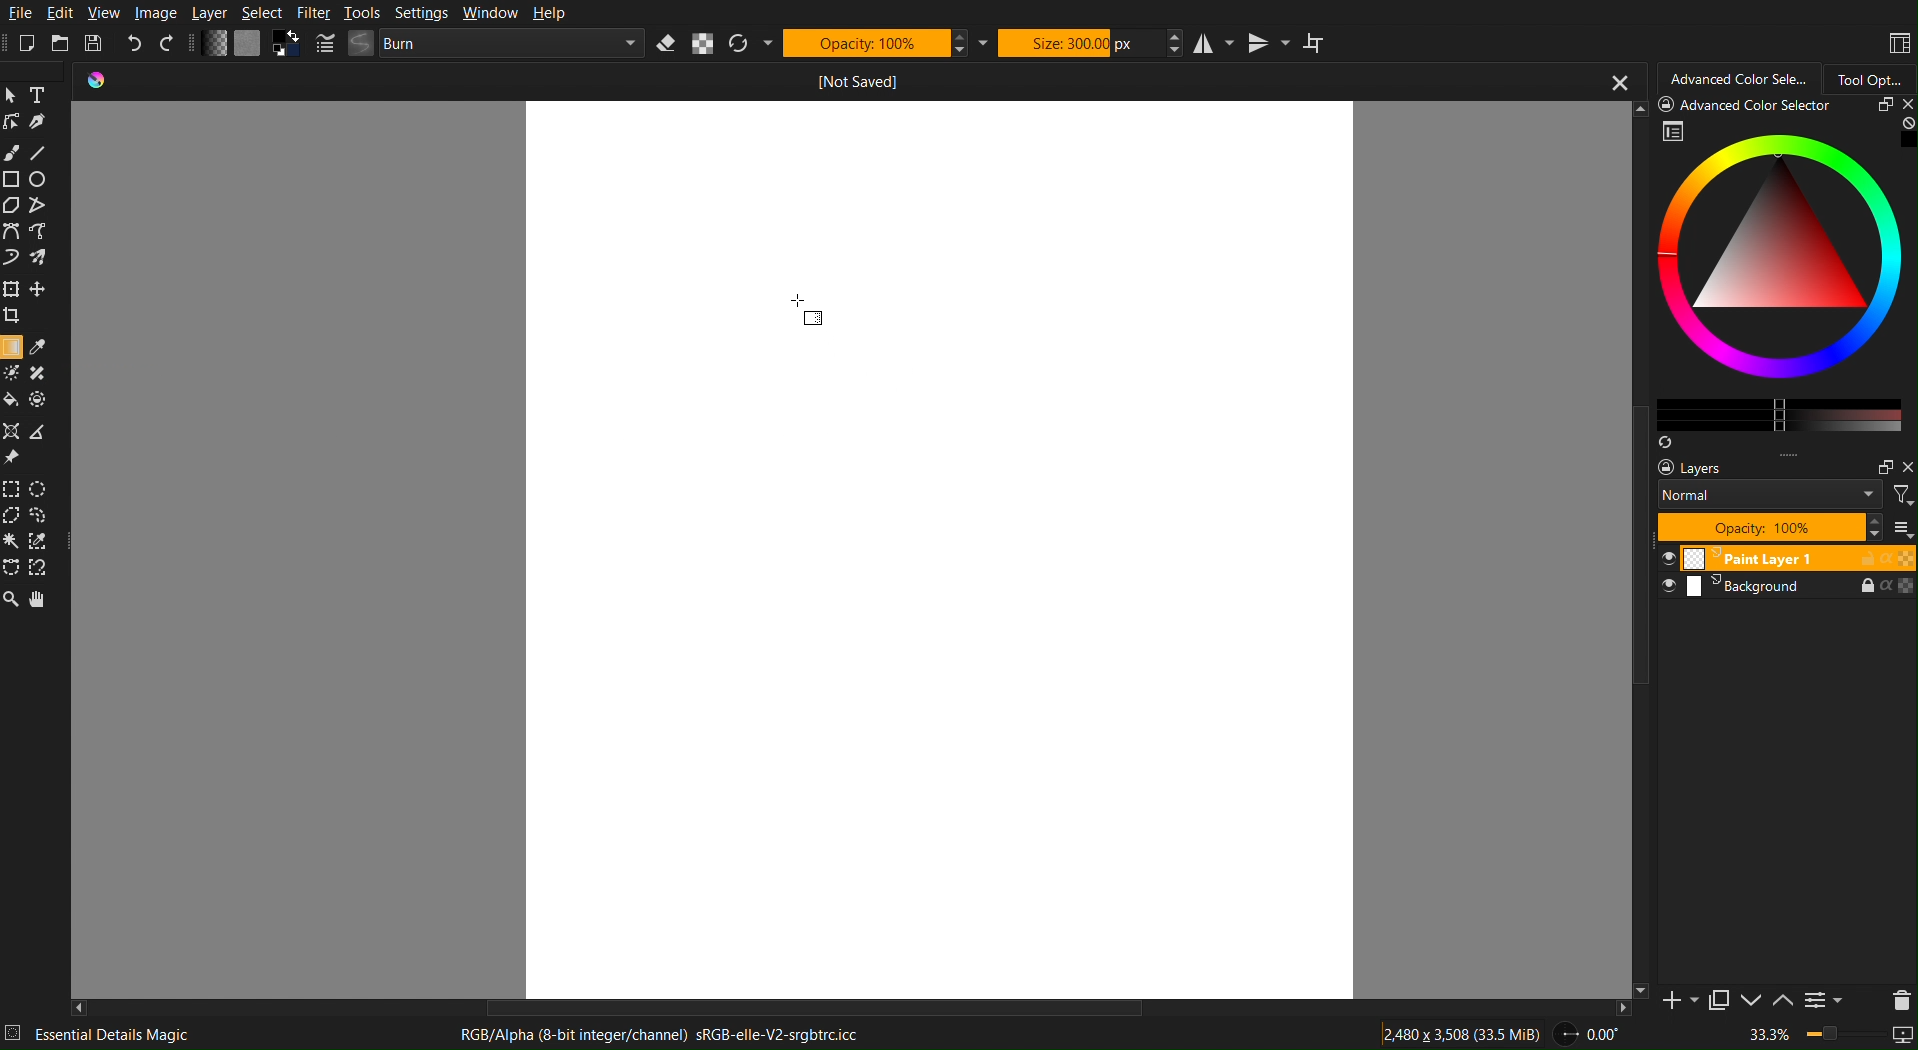 This screenshot has height=1050, width=1918. Describe the element at coordinates (28, 44) in the screenshot. I see `New` at that location.